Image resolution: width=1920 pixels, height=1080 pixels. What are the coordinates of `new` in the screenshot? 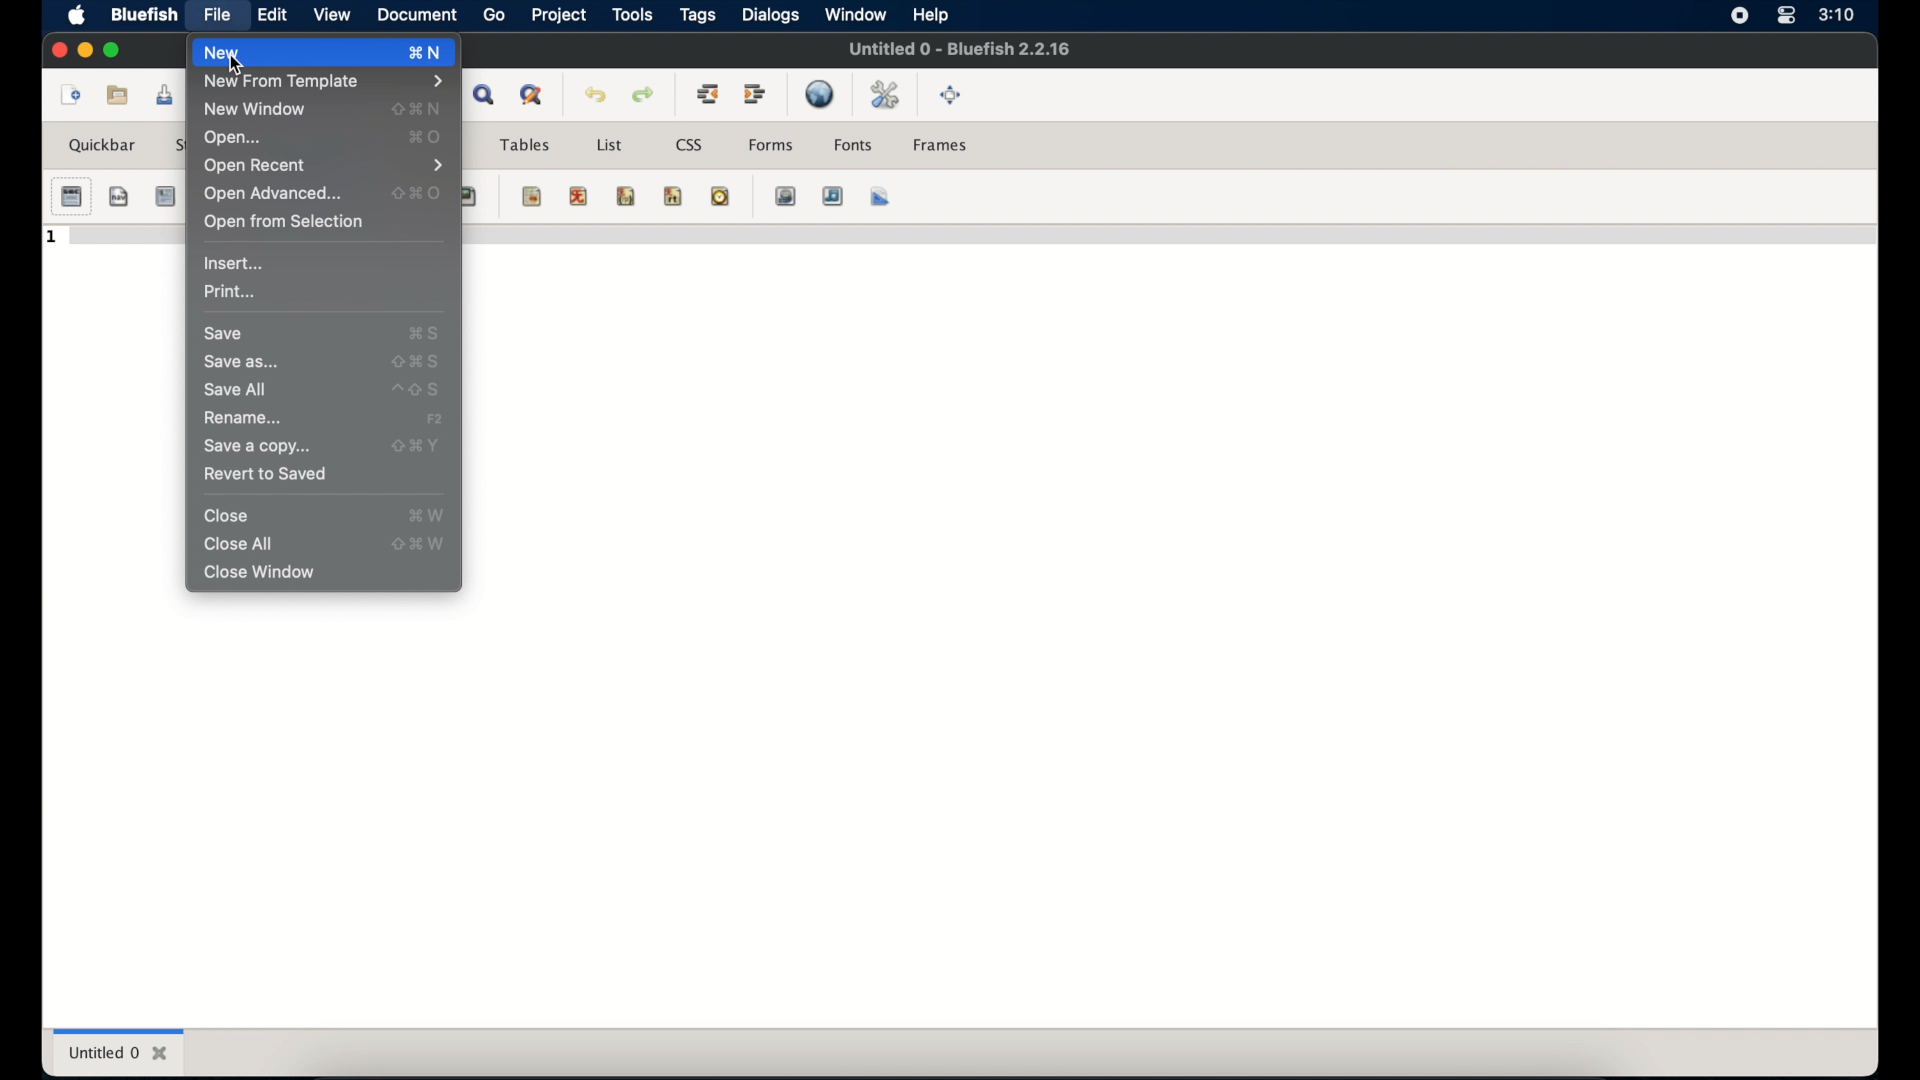 It's located at (69, 95).